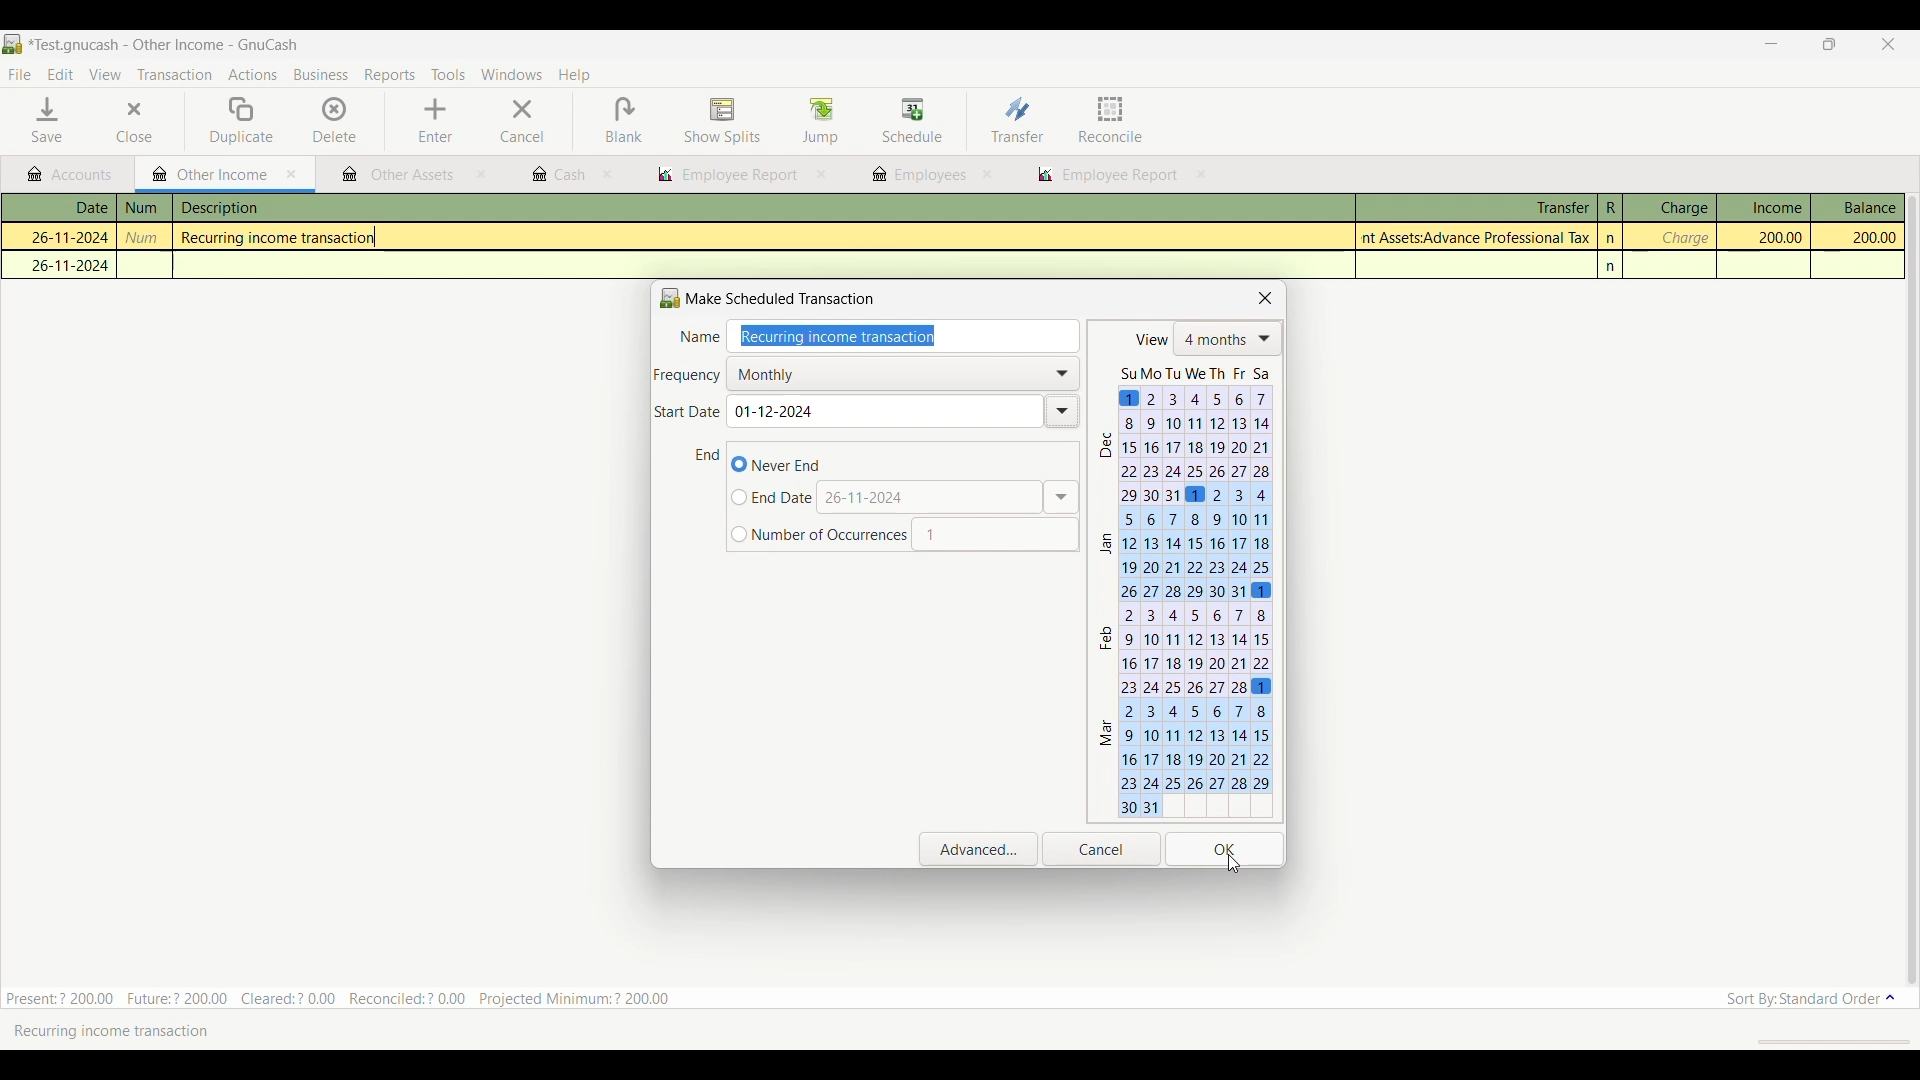 The height and width of the screenshot is (1080, 1920). What do you see at coordinates (1475, 205) in the screenshot?
I see `Transfer column` at bounding box center [1475, 205].